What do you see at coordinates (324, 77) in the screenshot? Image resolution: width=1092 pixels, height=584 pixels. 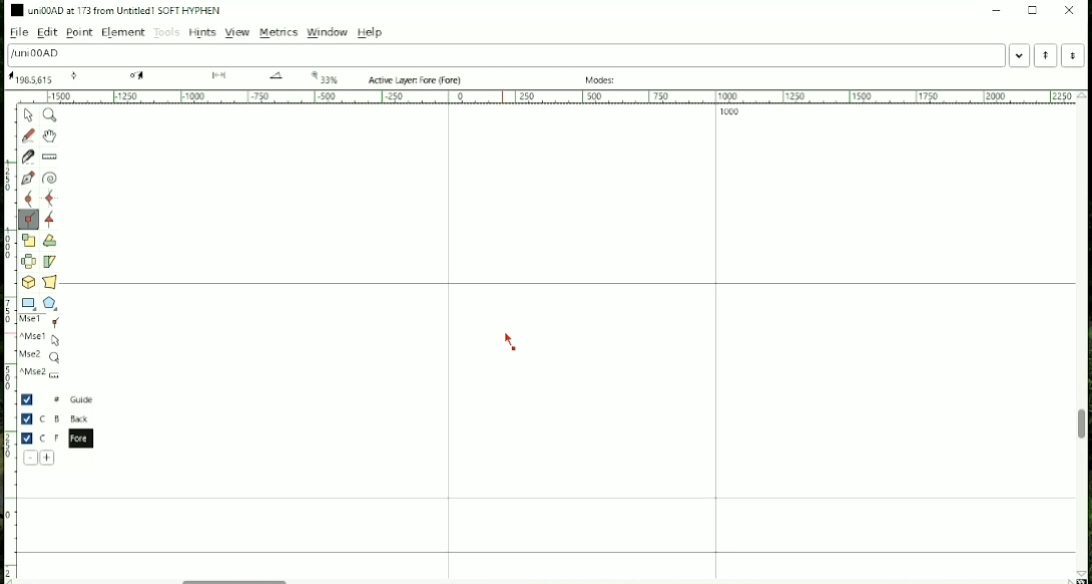 I see `173 Oxad U+00AD "uni00AD" SOFT HYPHEN` at bounding box center [324, 77].